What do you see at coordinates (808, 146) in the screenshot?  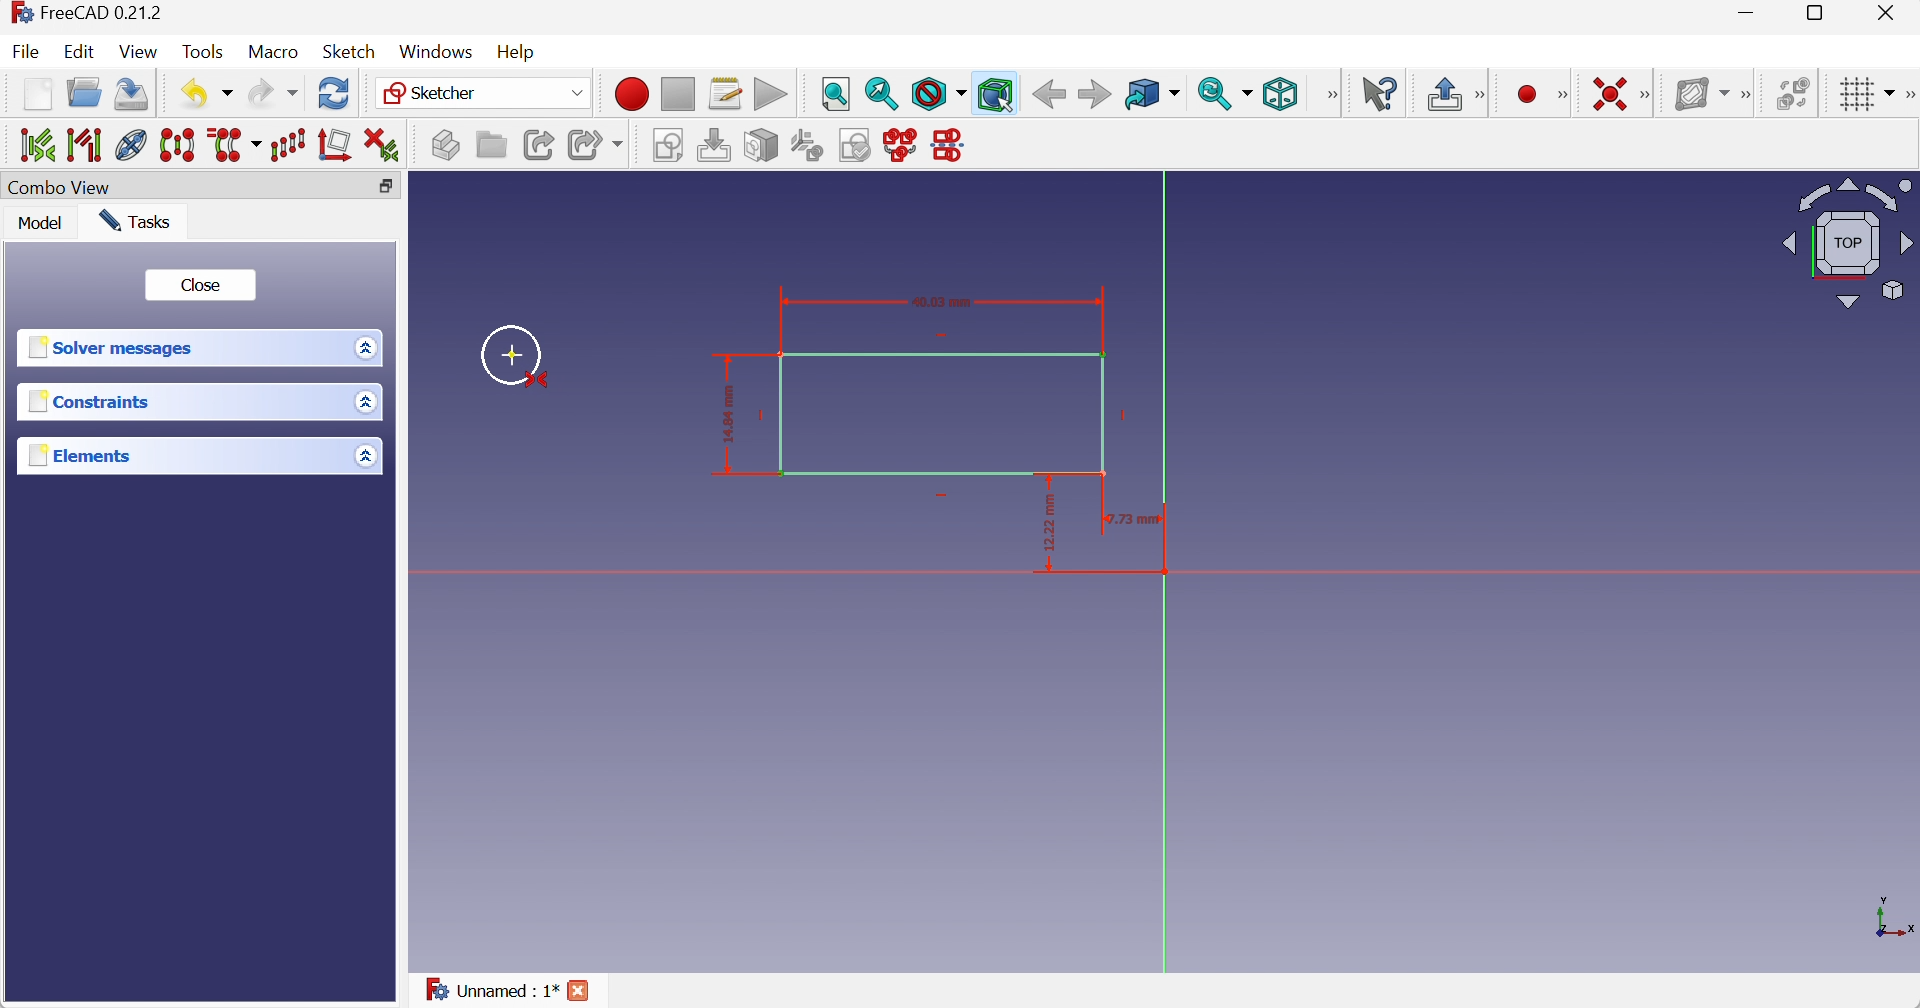 I see `Reorient sketch...` at bounding box center [808, 146].